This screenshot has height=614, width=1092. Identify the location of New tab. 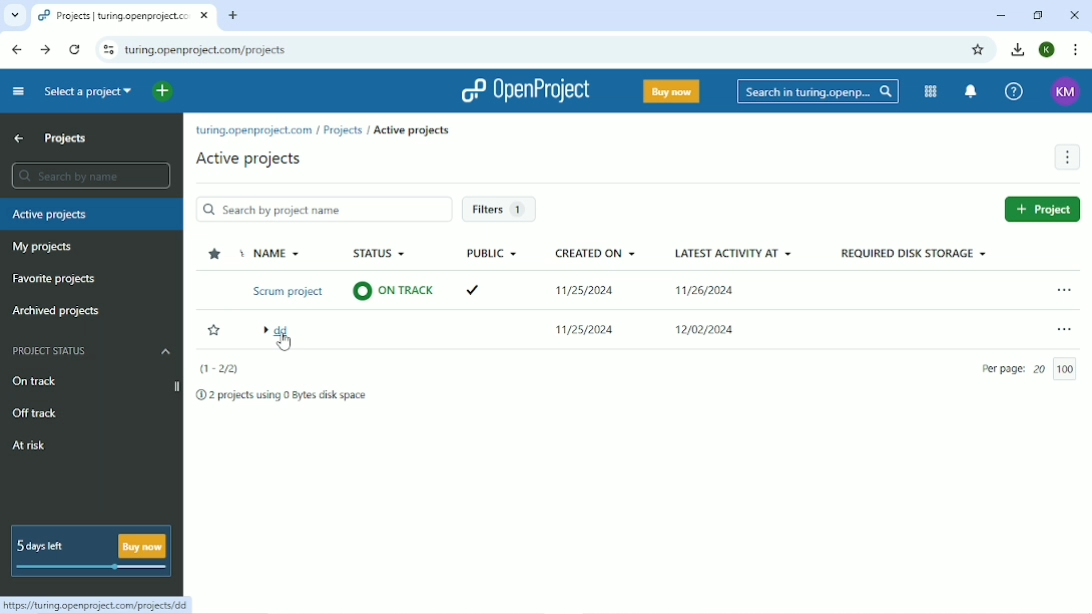
(235, 16).